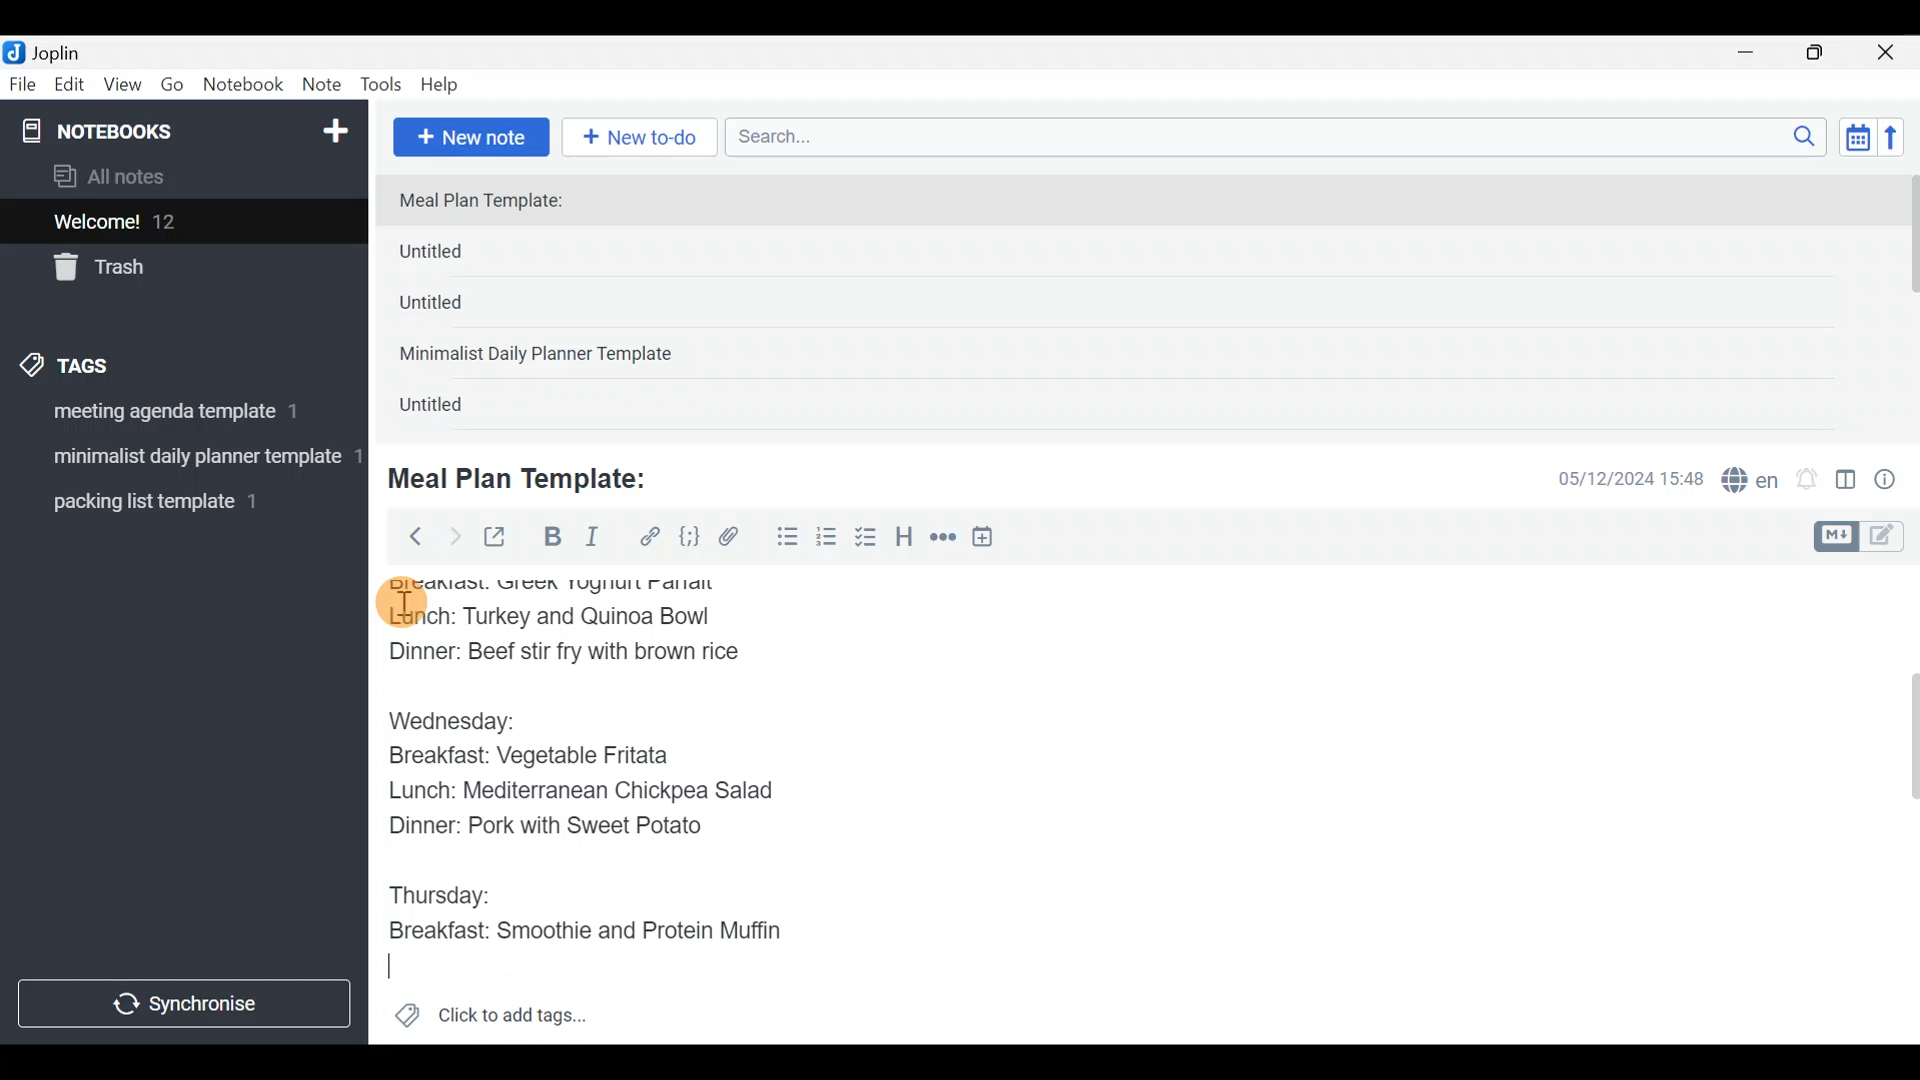  Describe the element at coordinates (595, 794) in the screenshot. I see `Lunch: Mediterranean Chickpea Salad` at that location.